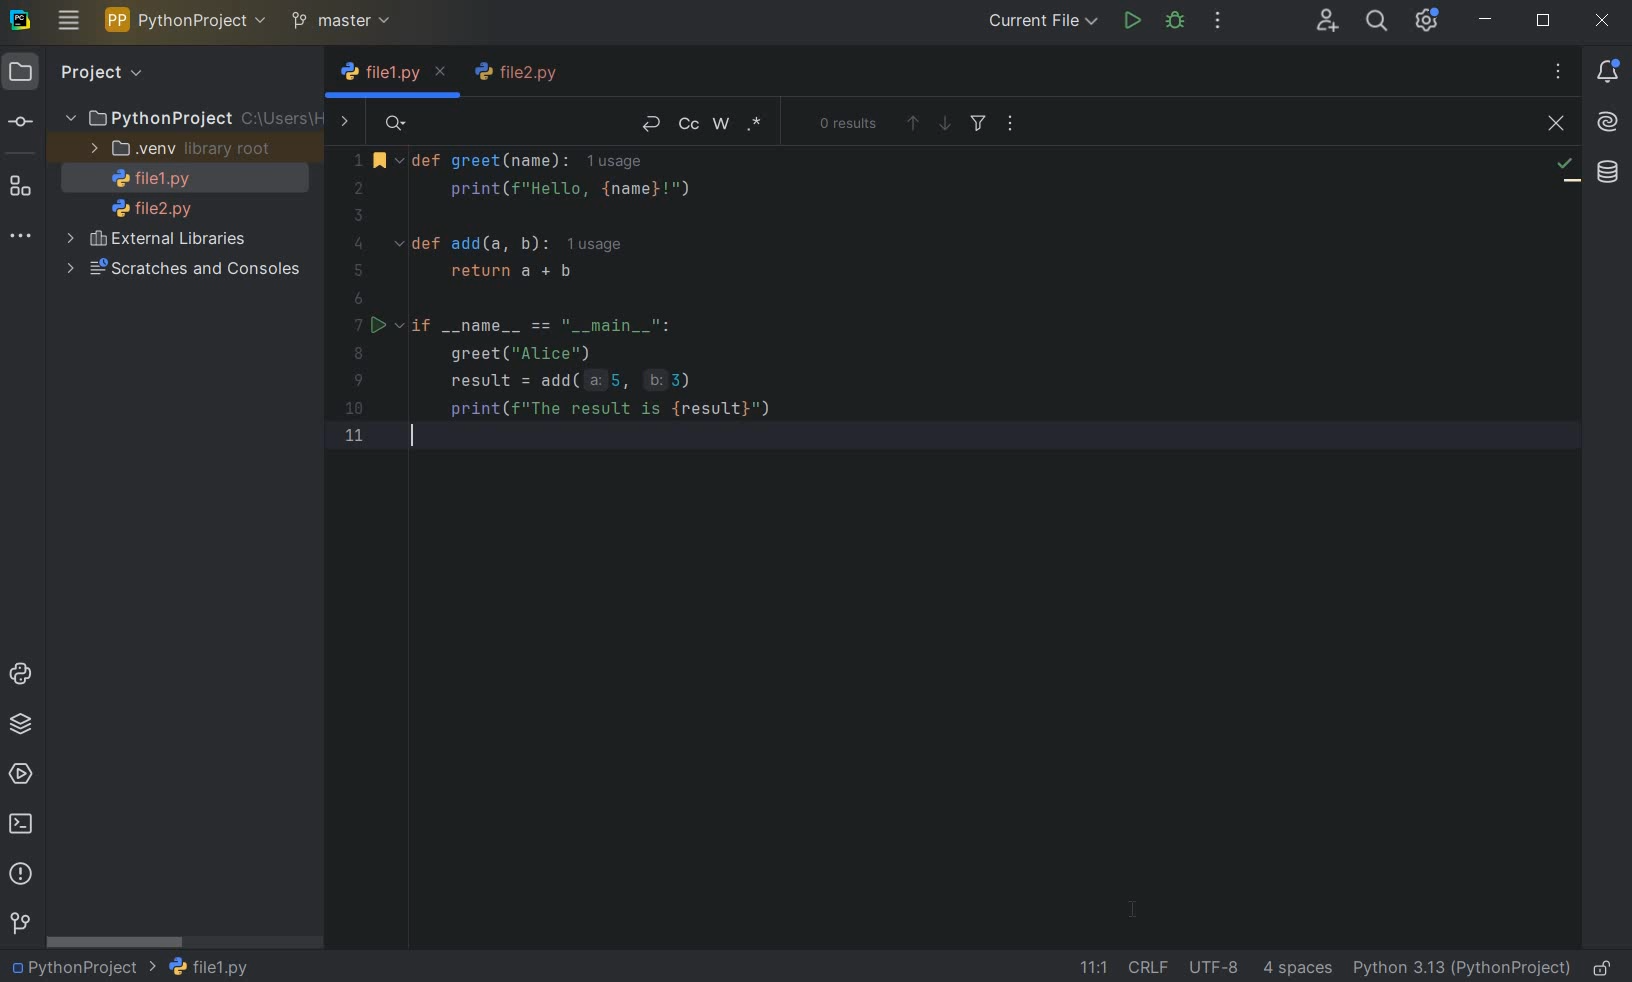 This screenshot has width=1632, height=982. I want to click on SERVICES, so click(23, 773).